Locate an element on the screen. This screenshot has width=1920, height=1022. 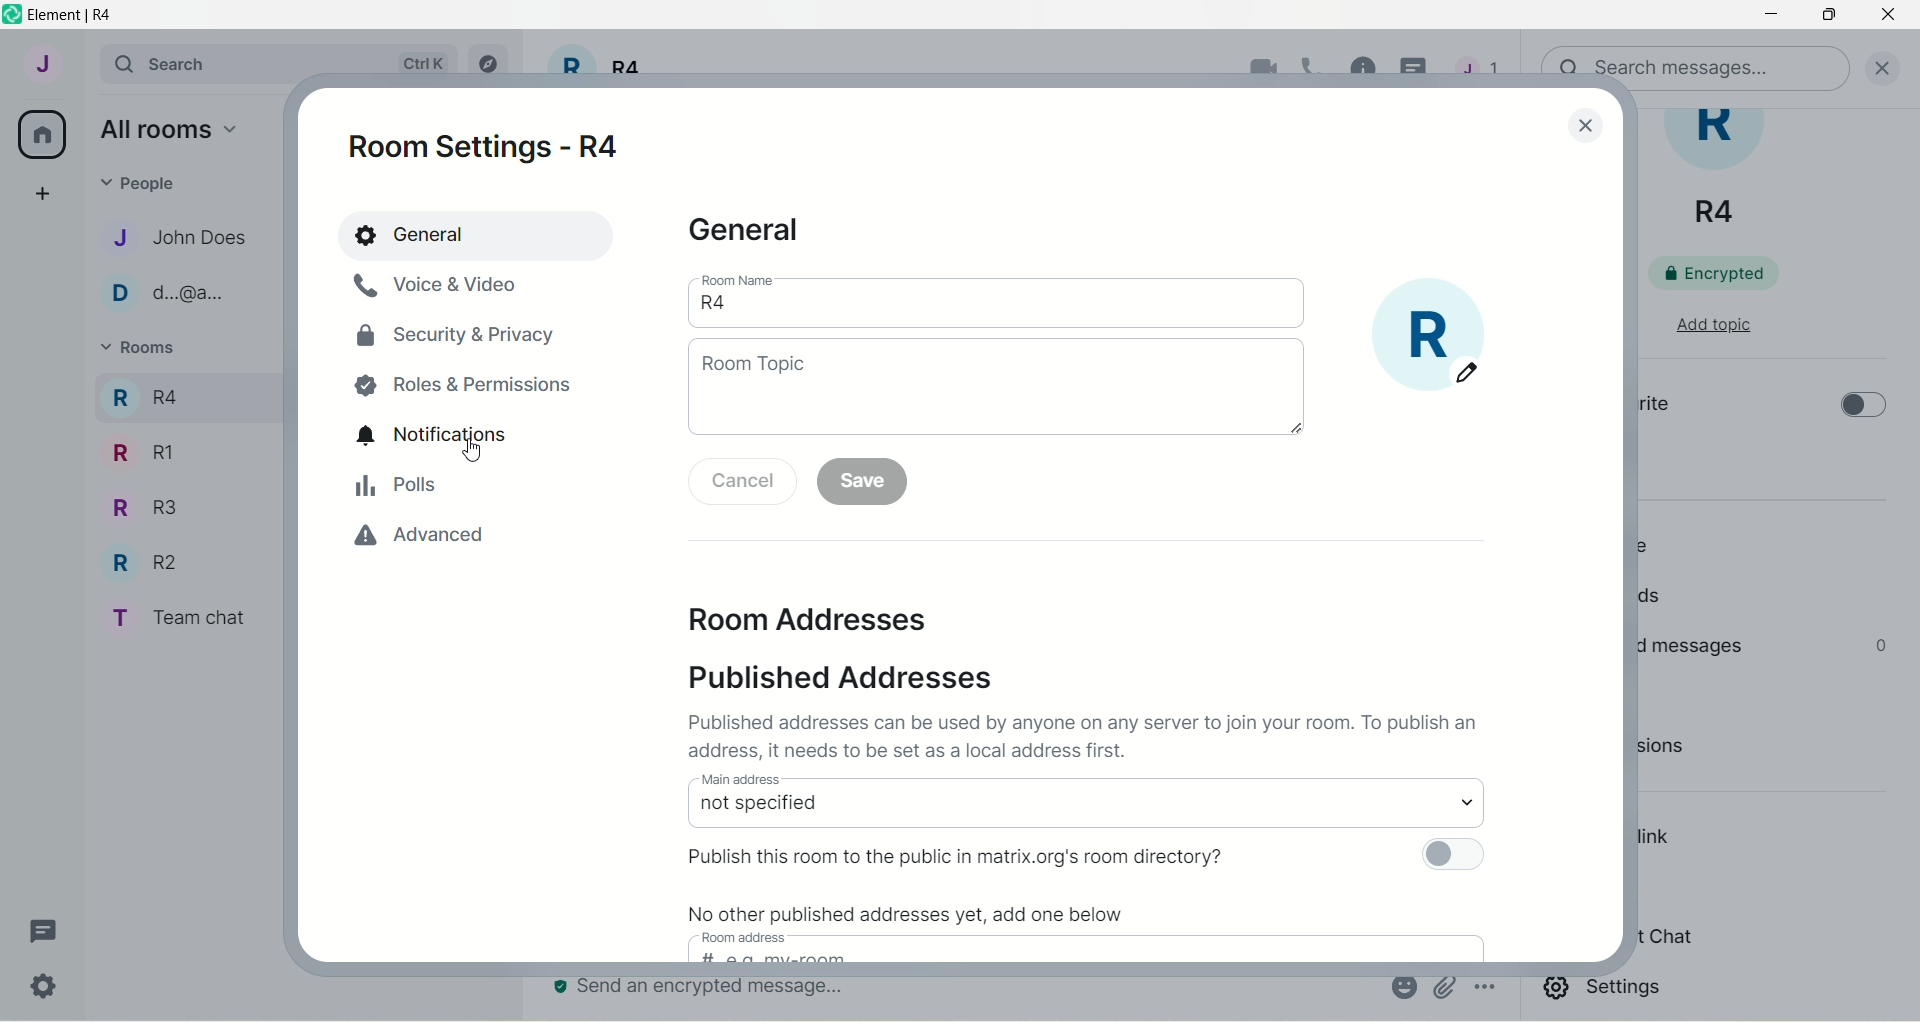
threads is located at coordinates (1483, 64).